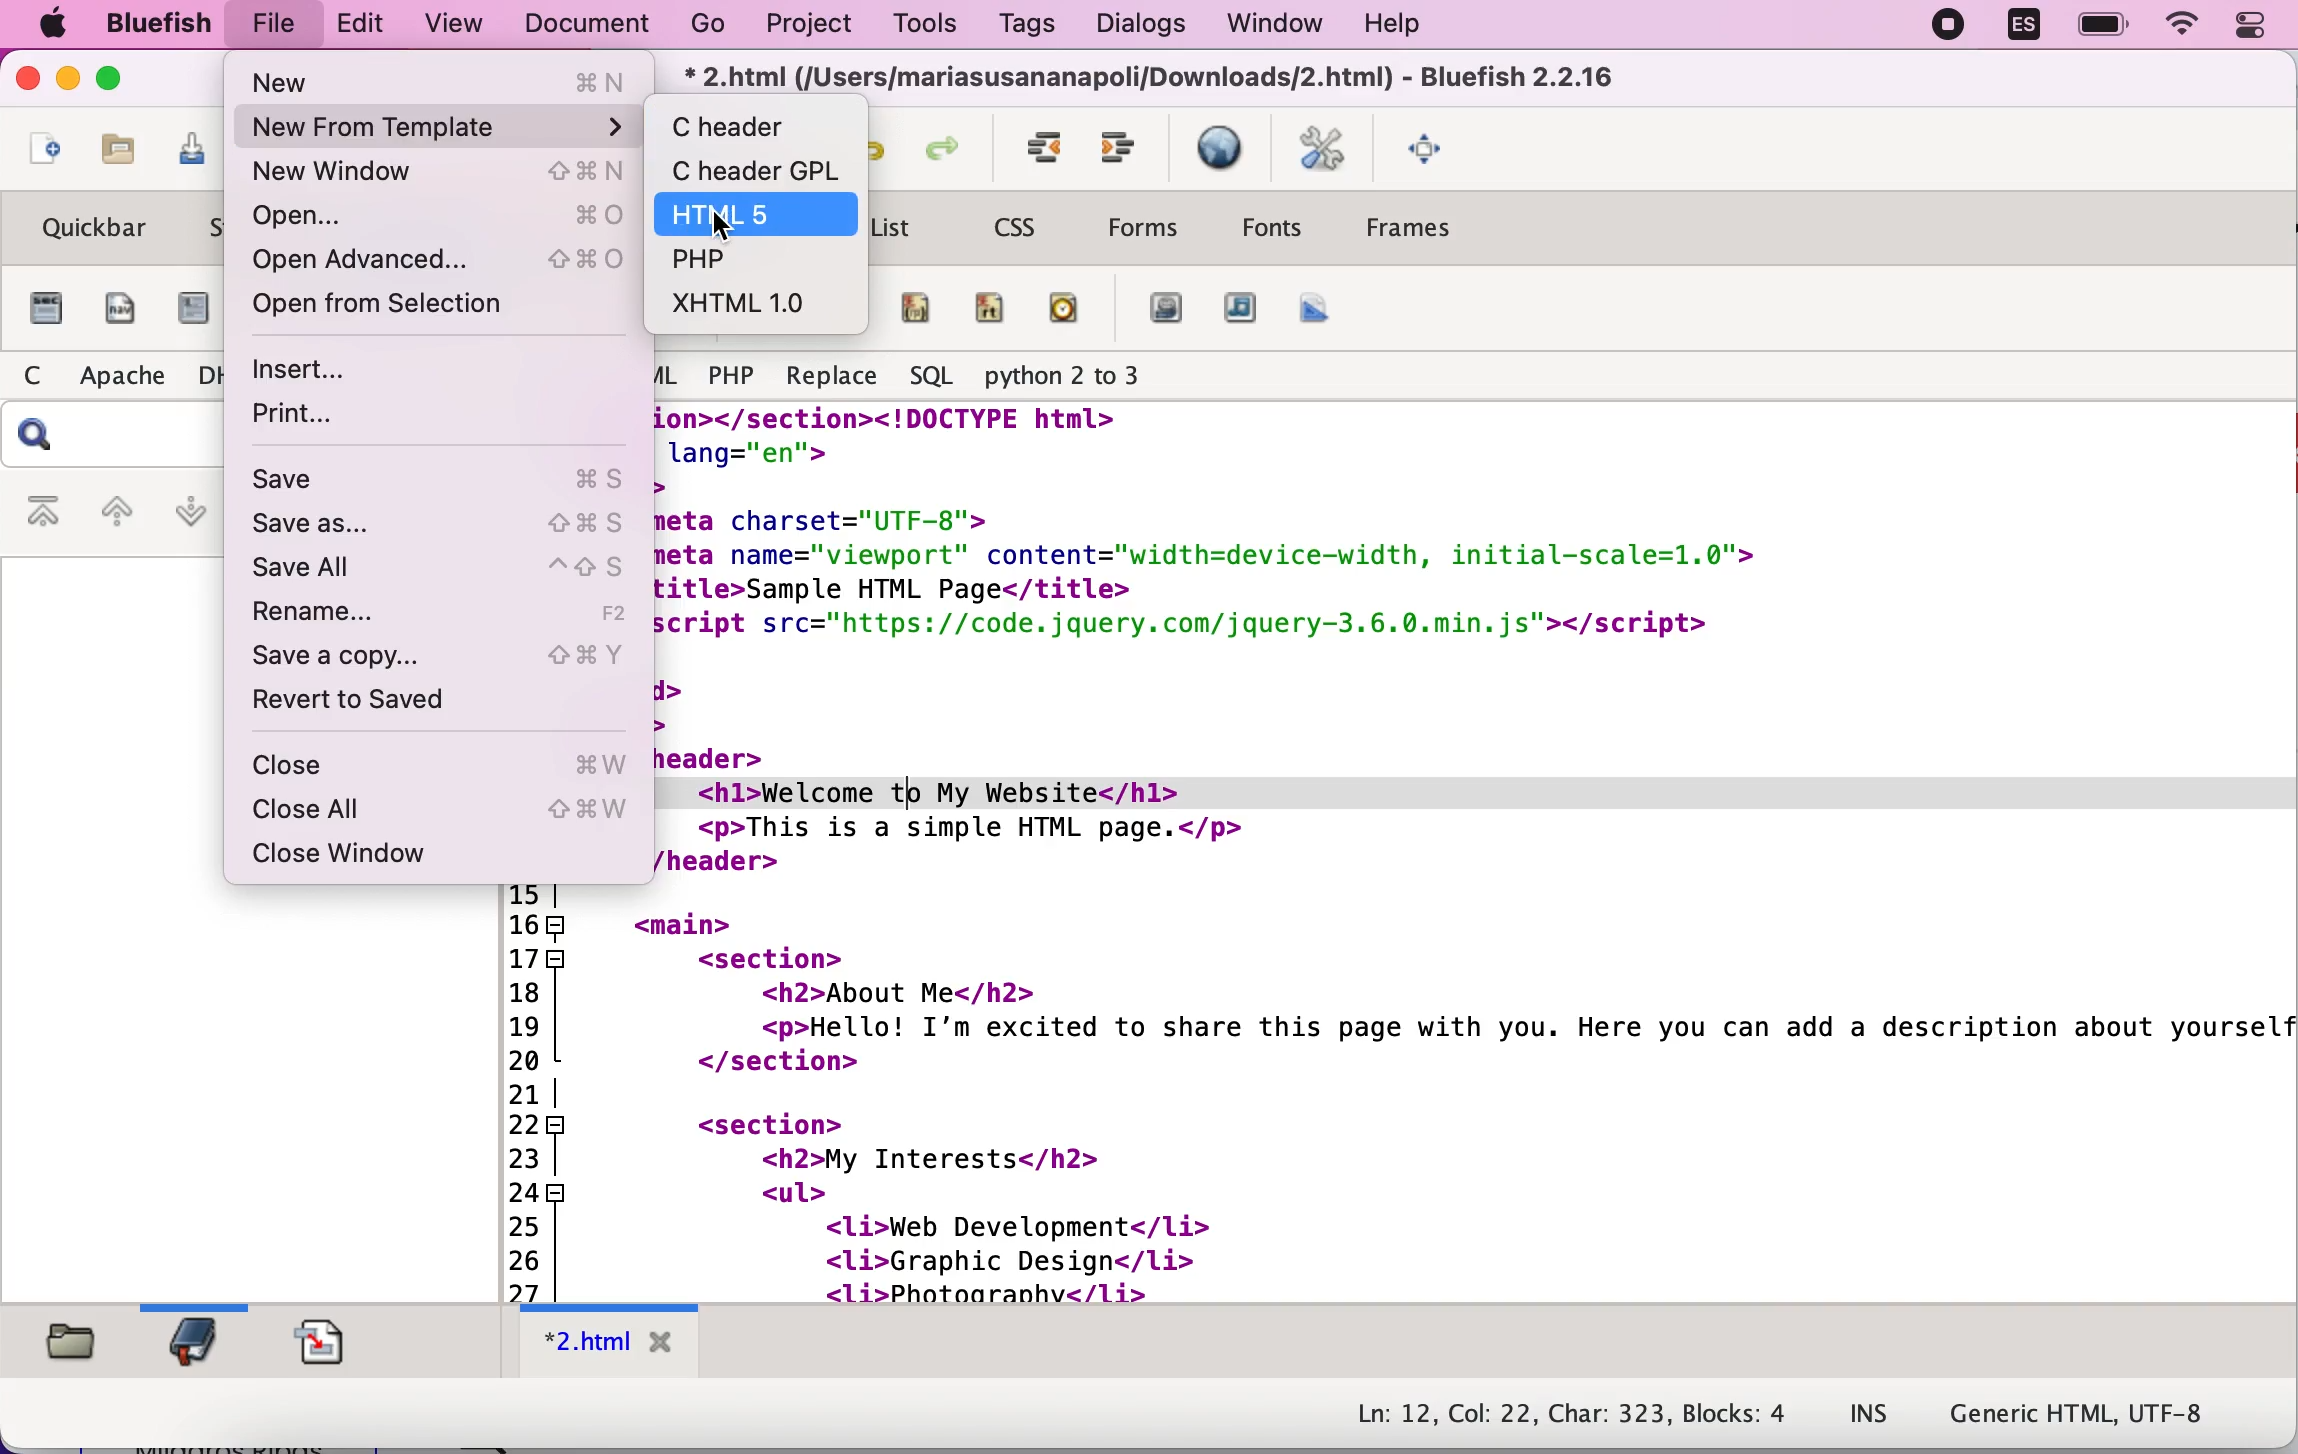  Describe the element at coordinates (33, 374) in the screenshot. I see `C` at that location.